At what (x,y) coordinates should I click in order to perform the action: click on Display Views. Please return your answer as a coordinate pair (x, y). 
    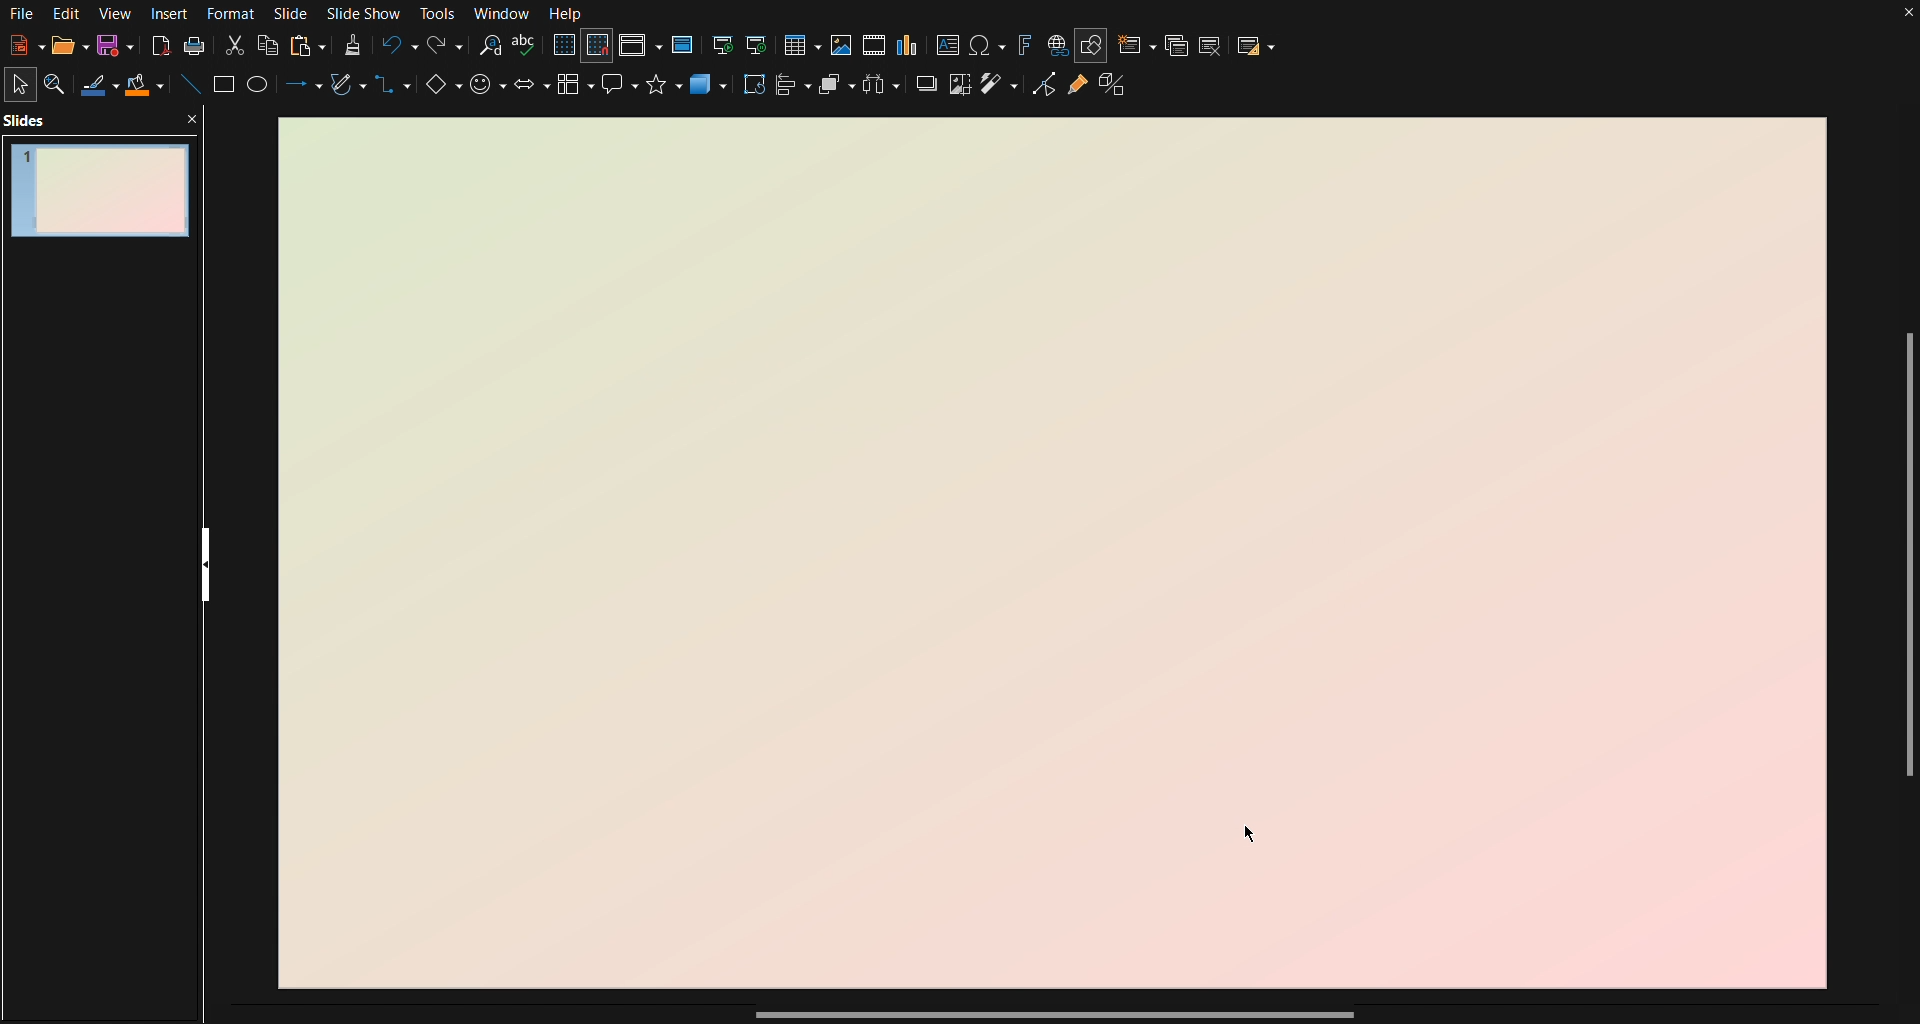
    Looking at the image, I should click on (641, 46).